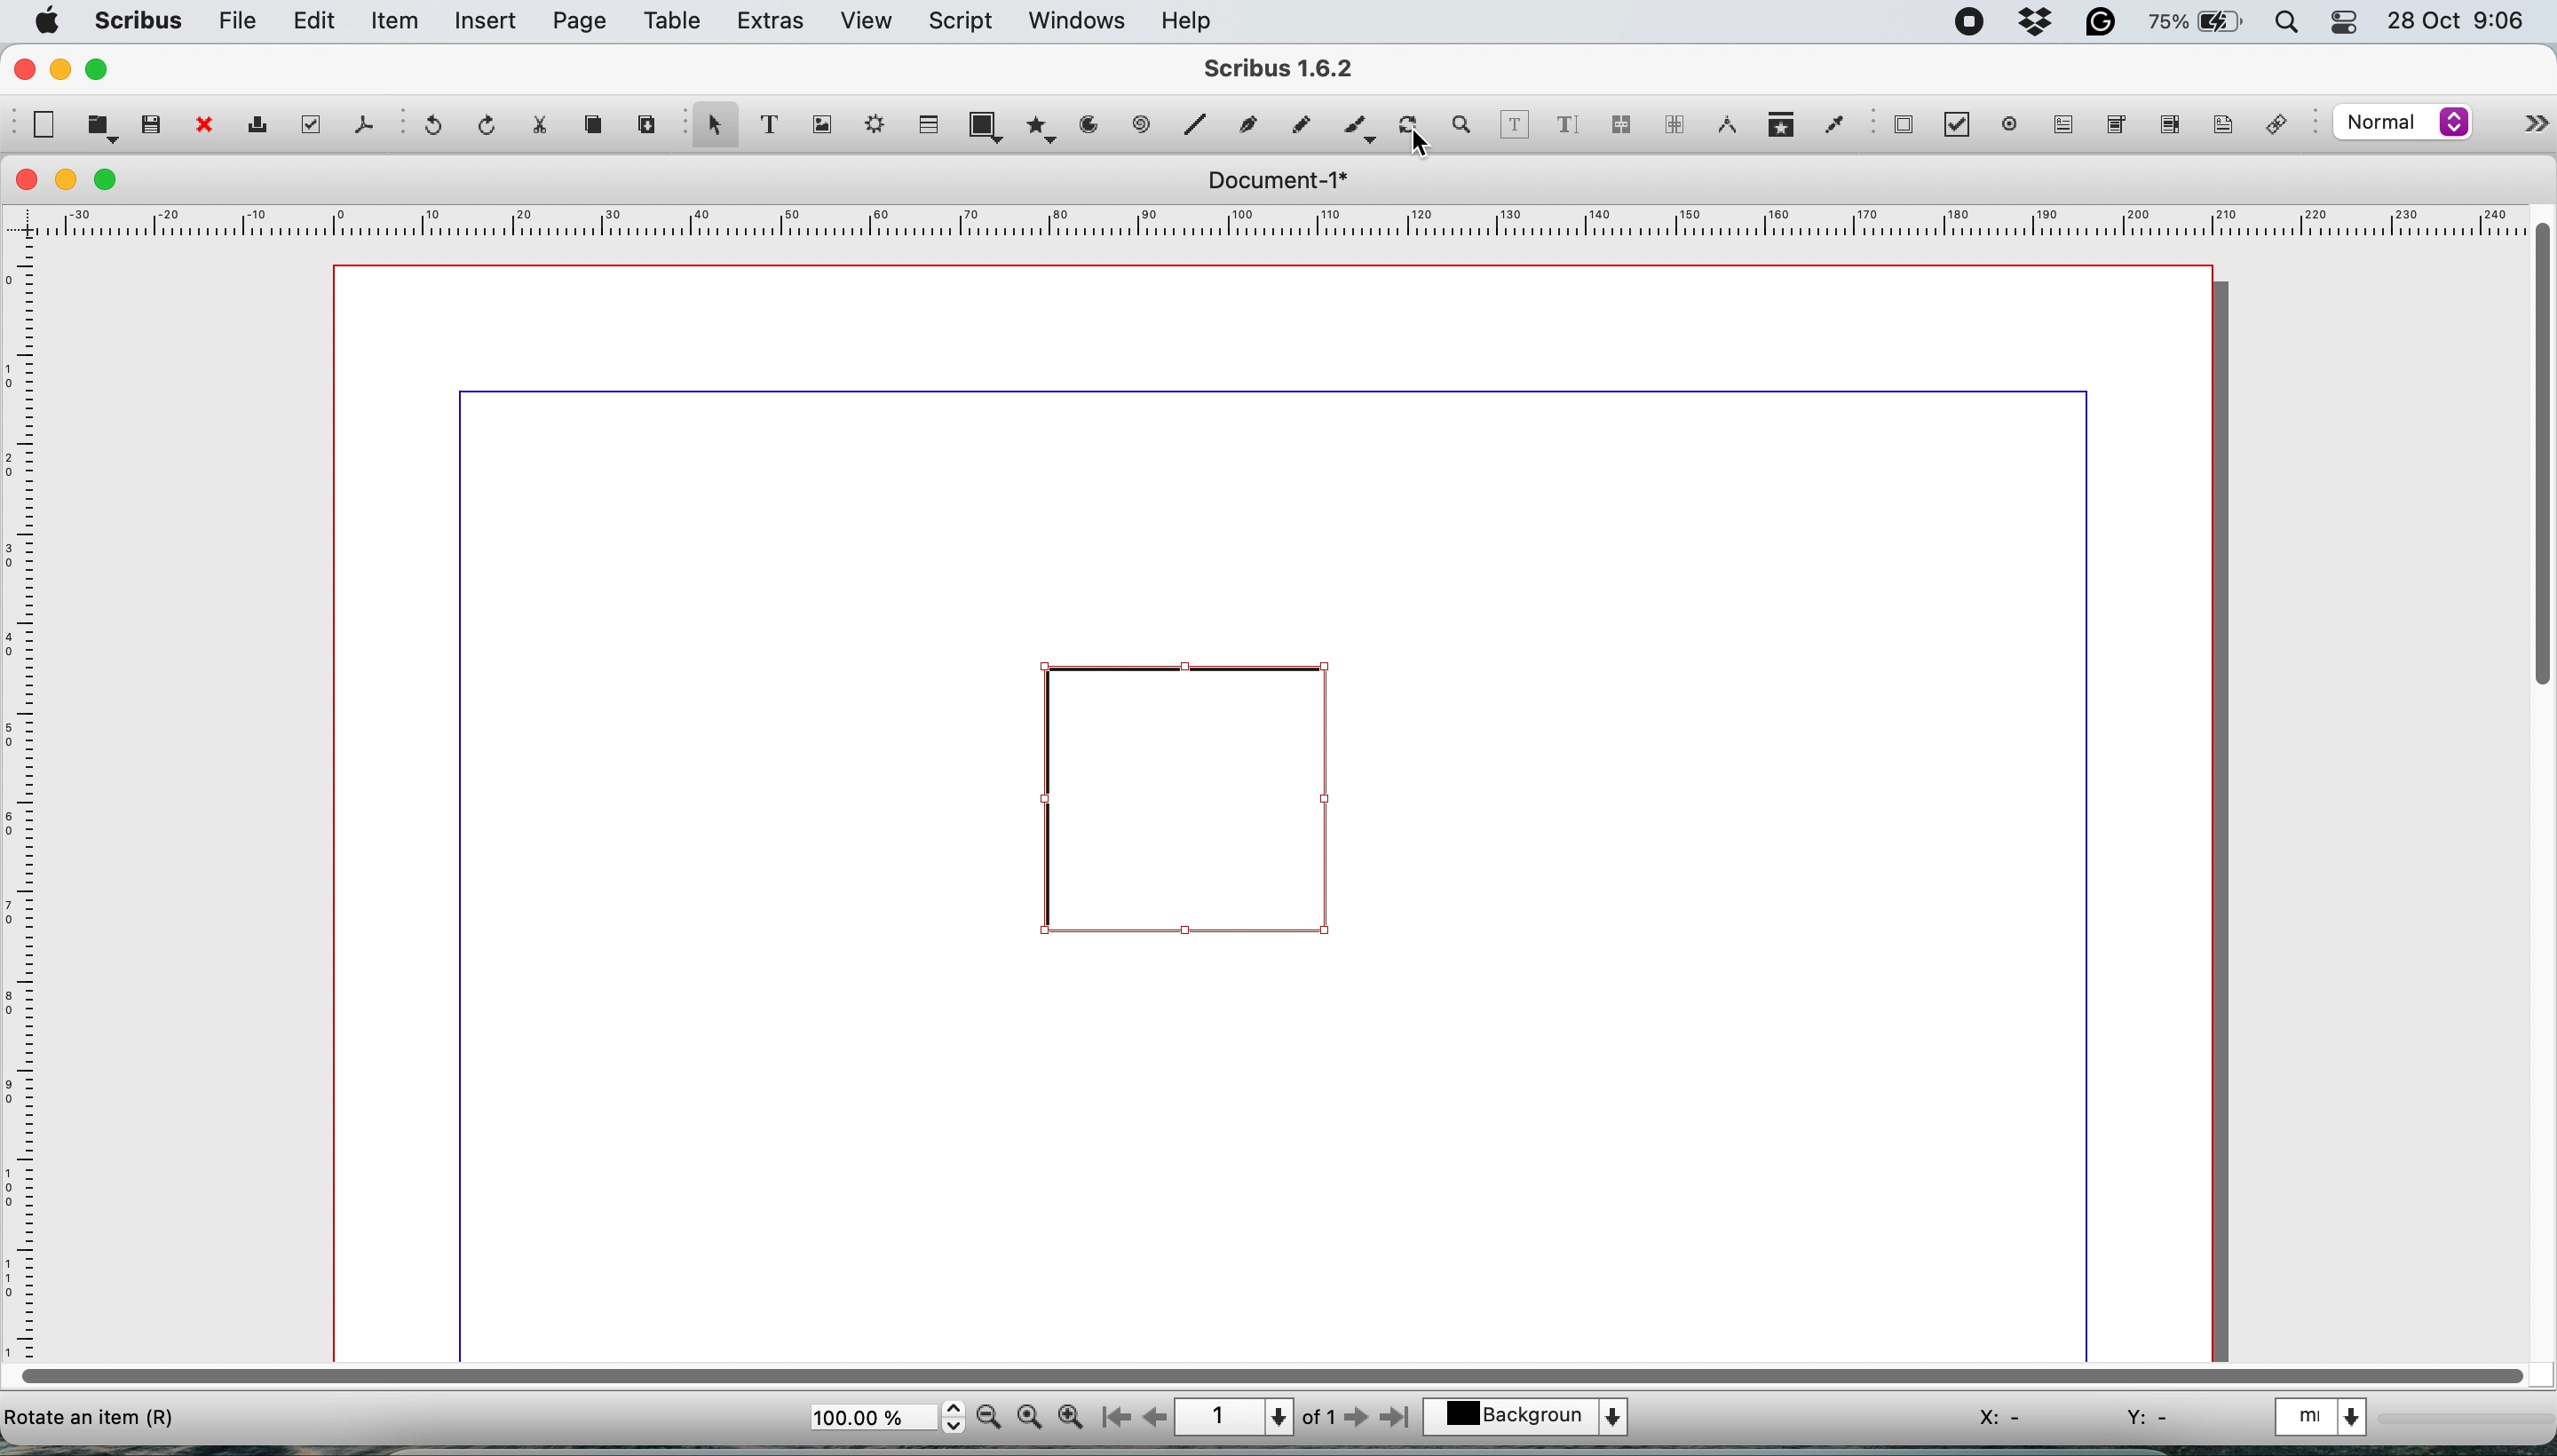 This screenshot has height=1456, width=2557. What do you see at coordinates (2403, 125) in the screenshot?
I see `image quality` at bounding box center [2403, 125].